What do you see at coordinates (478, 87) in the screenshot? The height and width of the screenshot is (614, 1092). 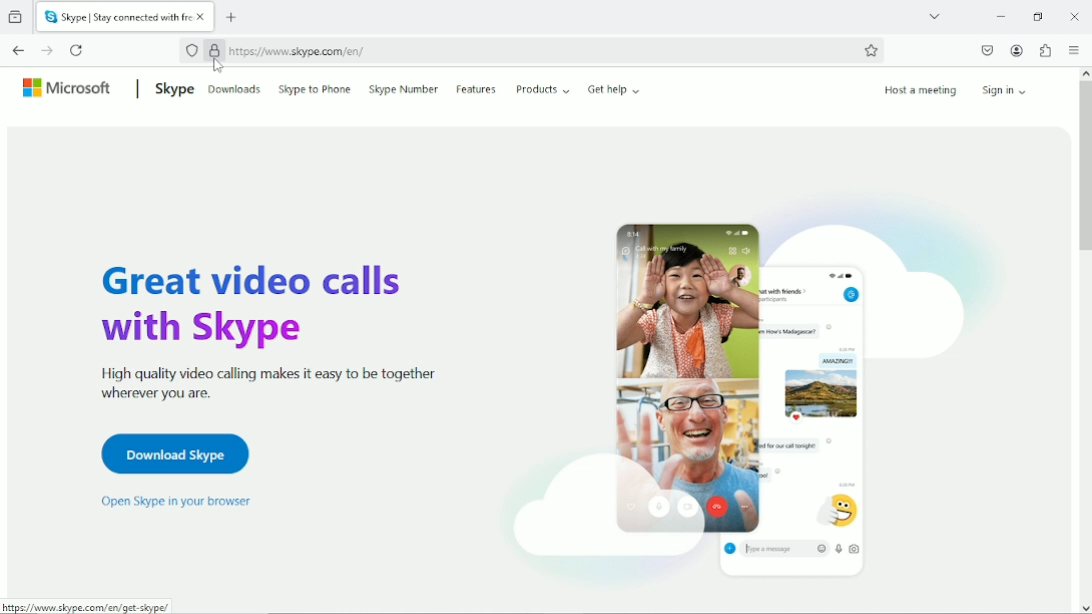 I see `Features` at bounding box center [478, 87].